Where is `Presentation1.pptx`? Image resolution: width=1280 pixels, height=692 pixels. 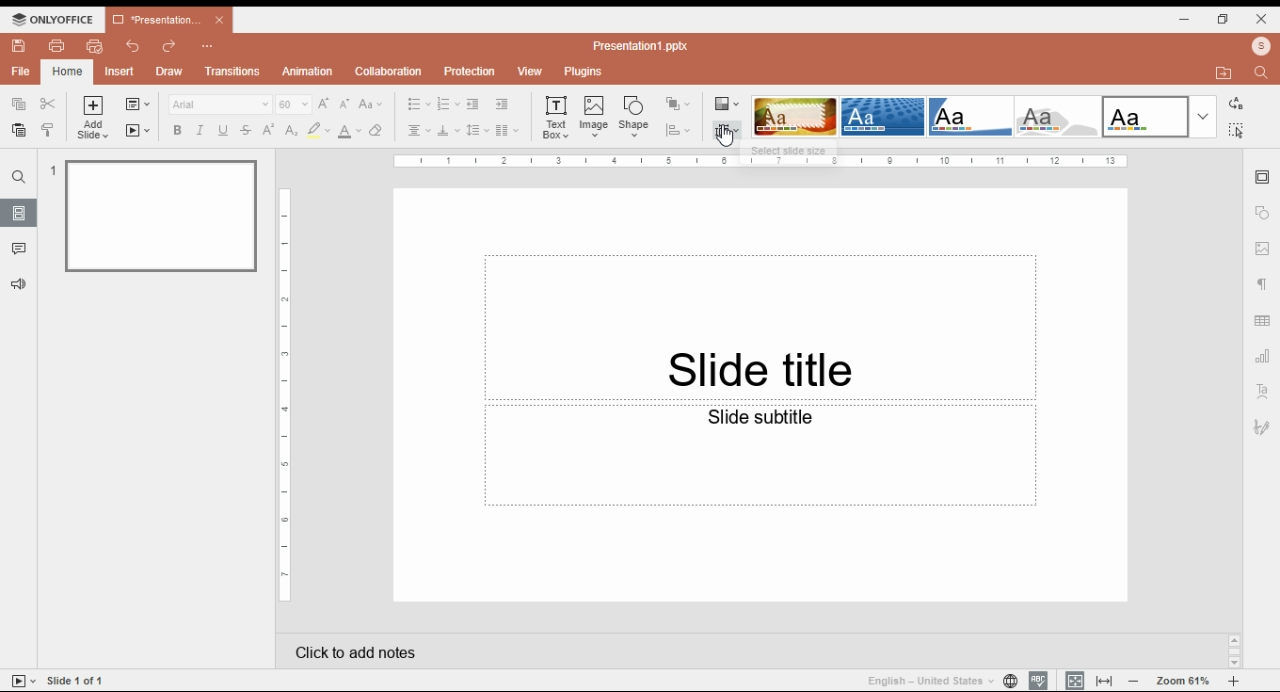
Presentation1.pptx is located at coordinates (644, 45).